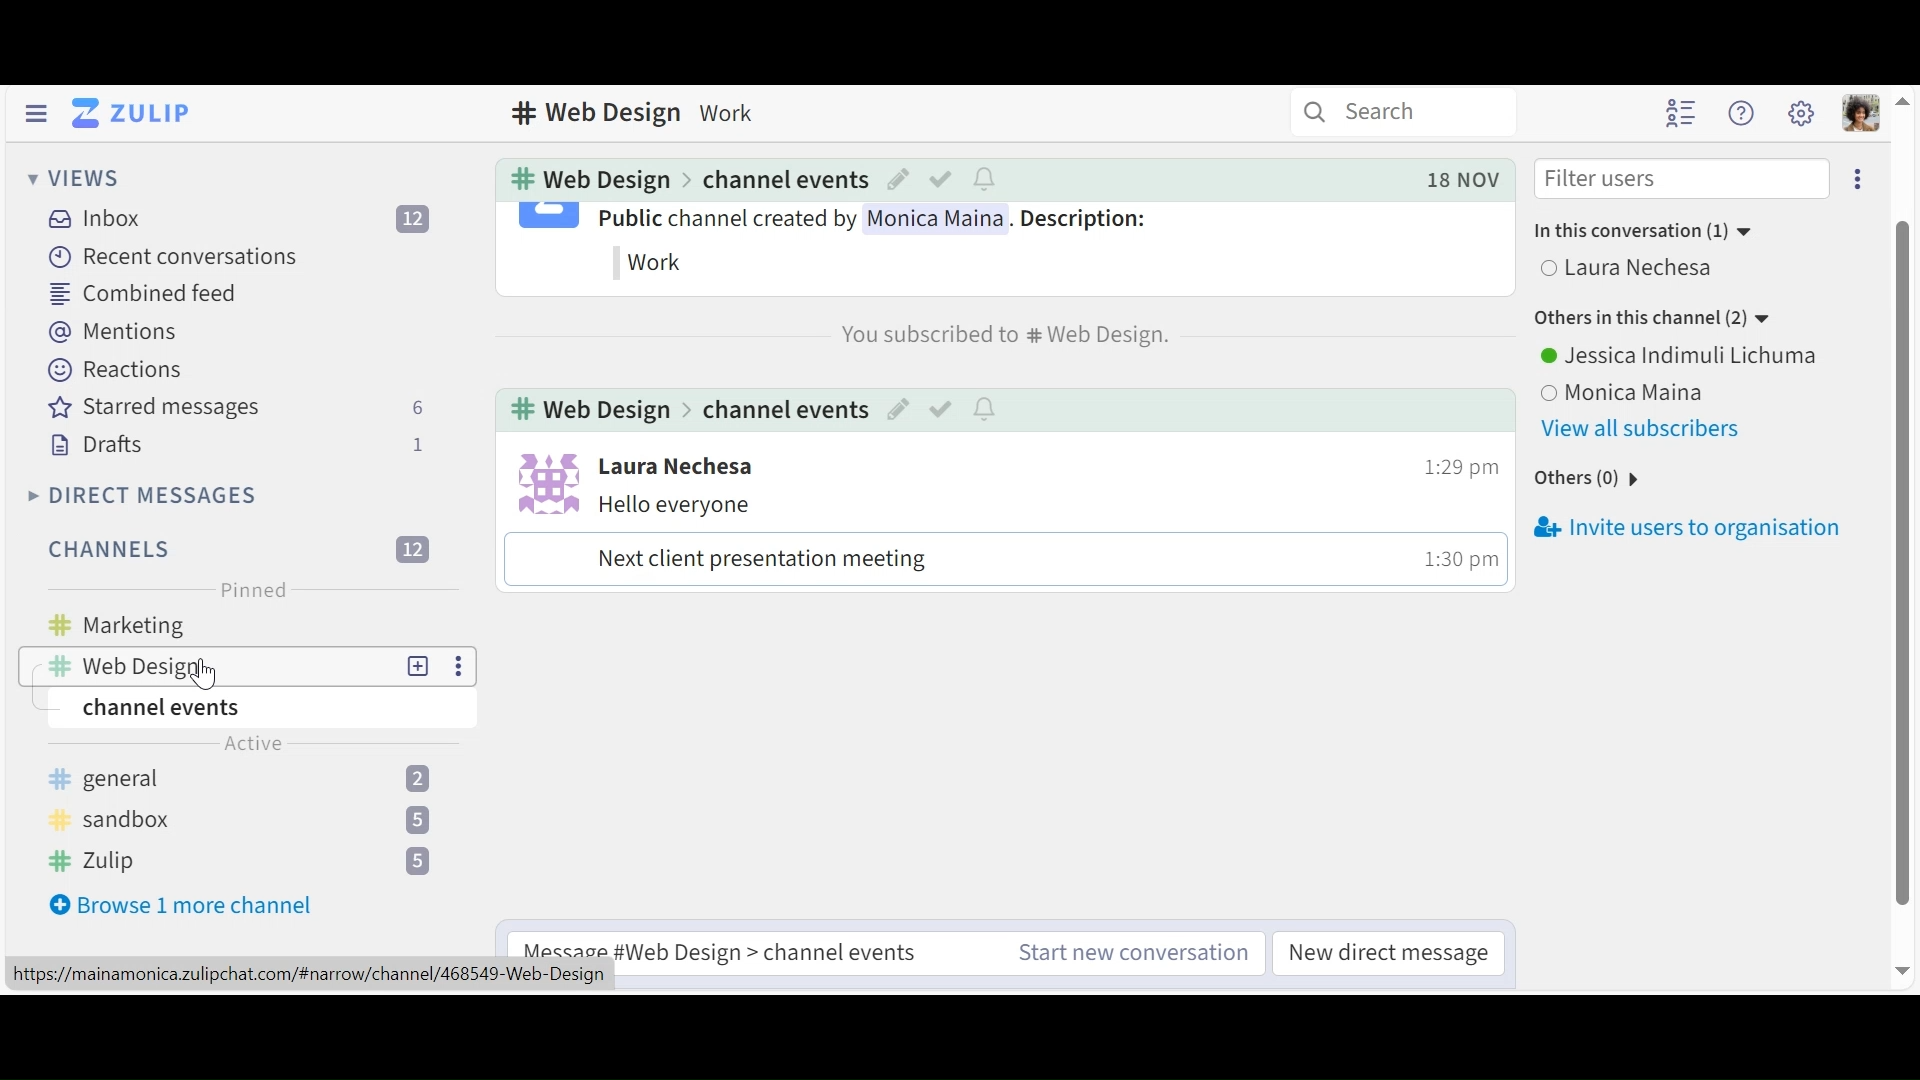 The image size is (1920, 1080). What do you see at coordinates (1453, 465) in the screenshot?
I see `1:29 pm` at bounding box center [1453, 465].